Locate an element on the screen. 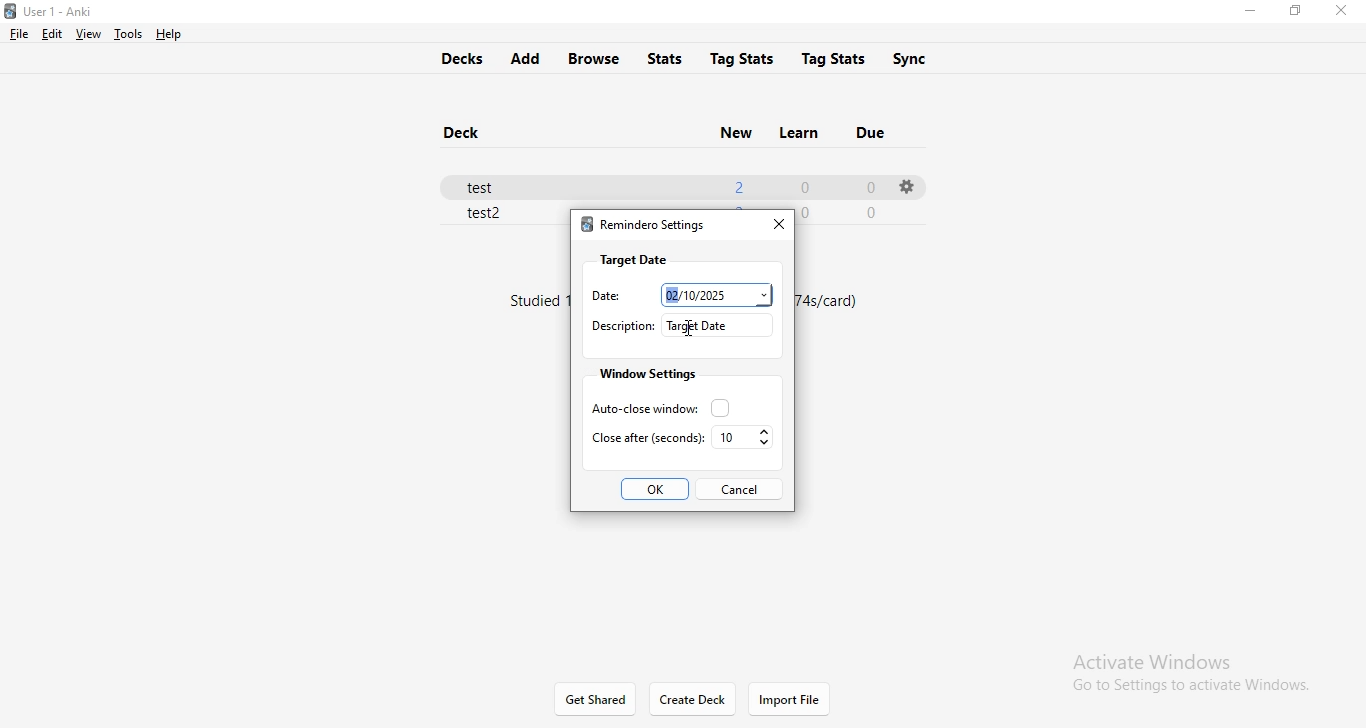 The width and height of the screenshot is (1366, 728). new is located at coordinates (734, 131).